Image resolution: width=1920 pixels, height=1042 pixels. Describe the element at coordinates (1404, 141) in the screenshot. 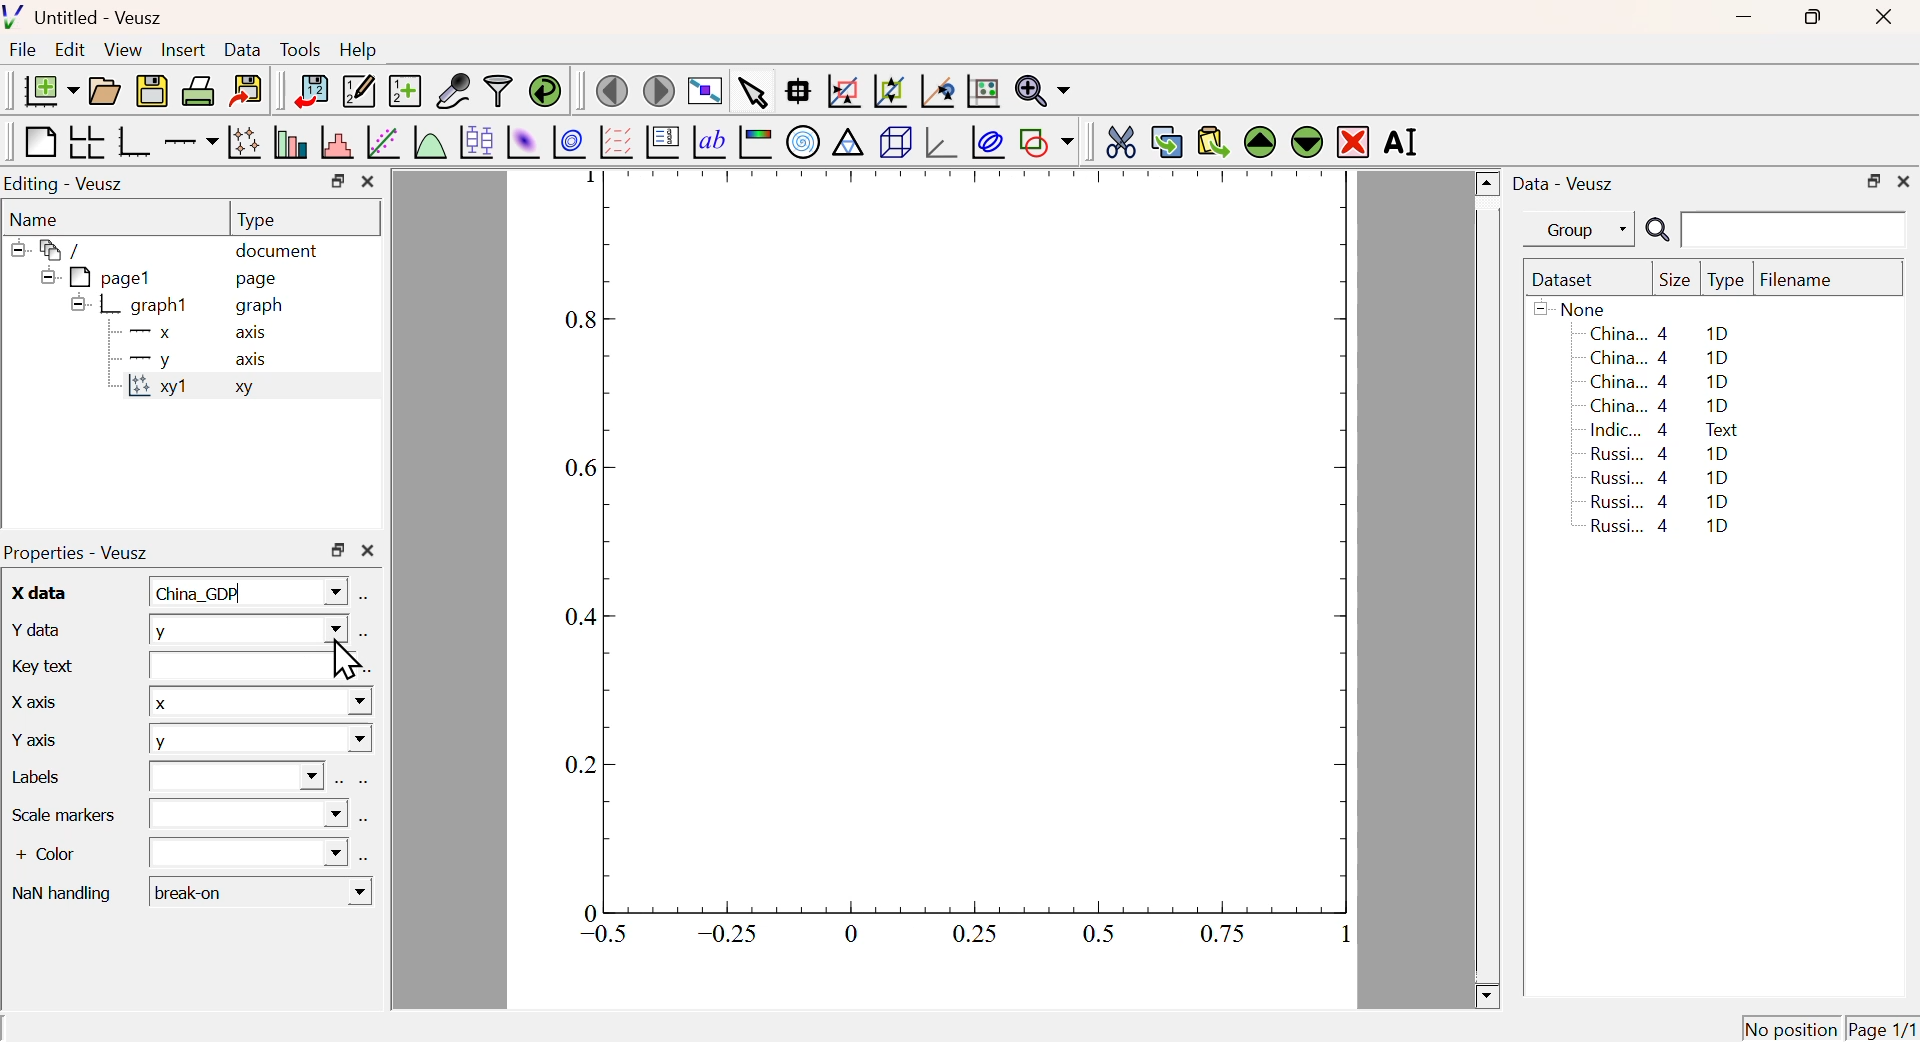

I see `Rename` at that location.